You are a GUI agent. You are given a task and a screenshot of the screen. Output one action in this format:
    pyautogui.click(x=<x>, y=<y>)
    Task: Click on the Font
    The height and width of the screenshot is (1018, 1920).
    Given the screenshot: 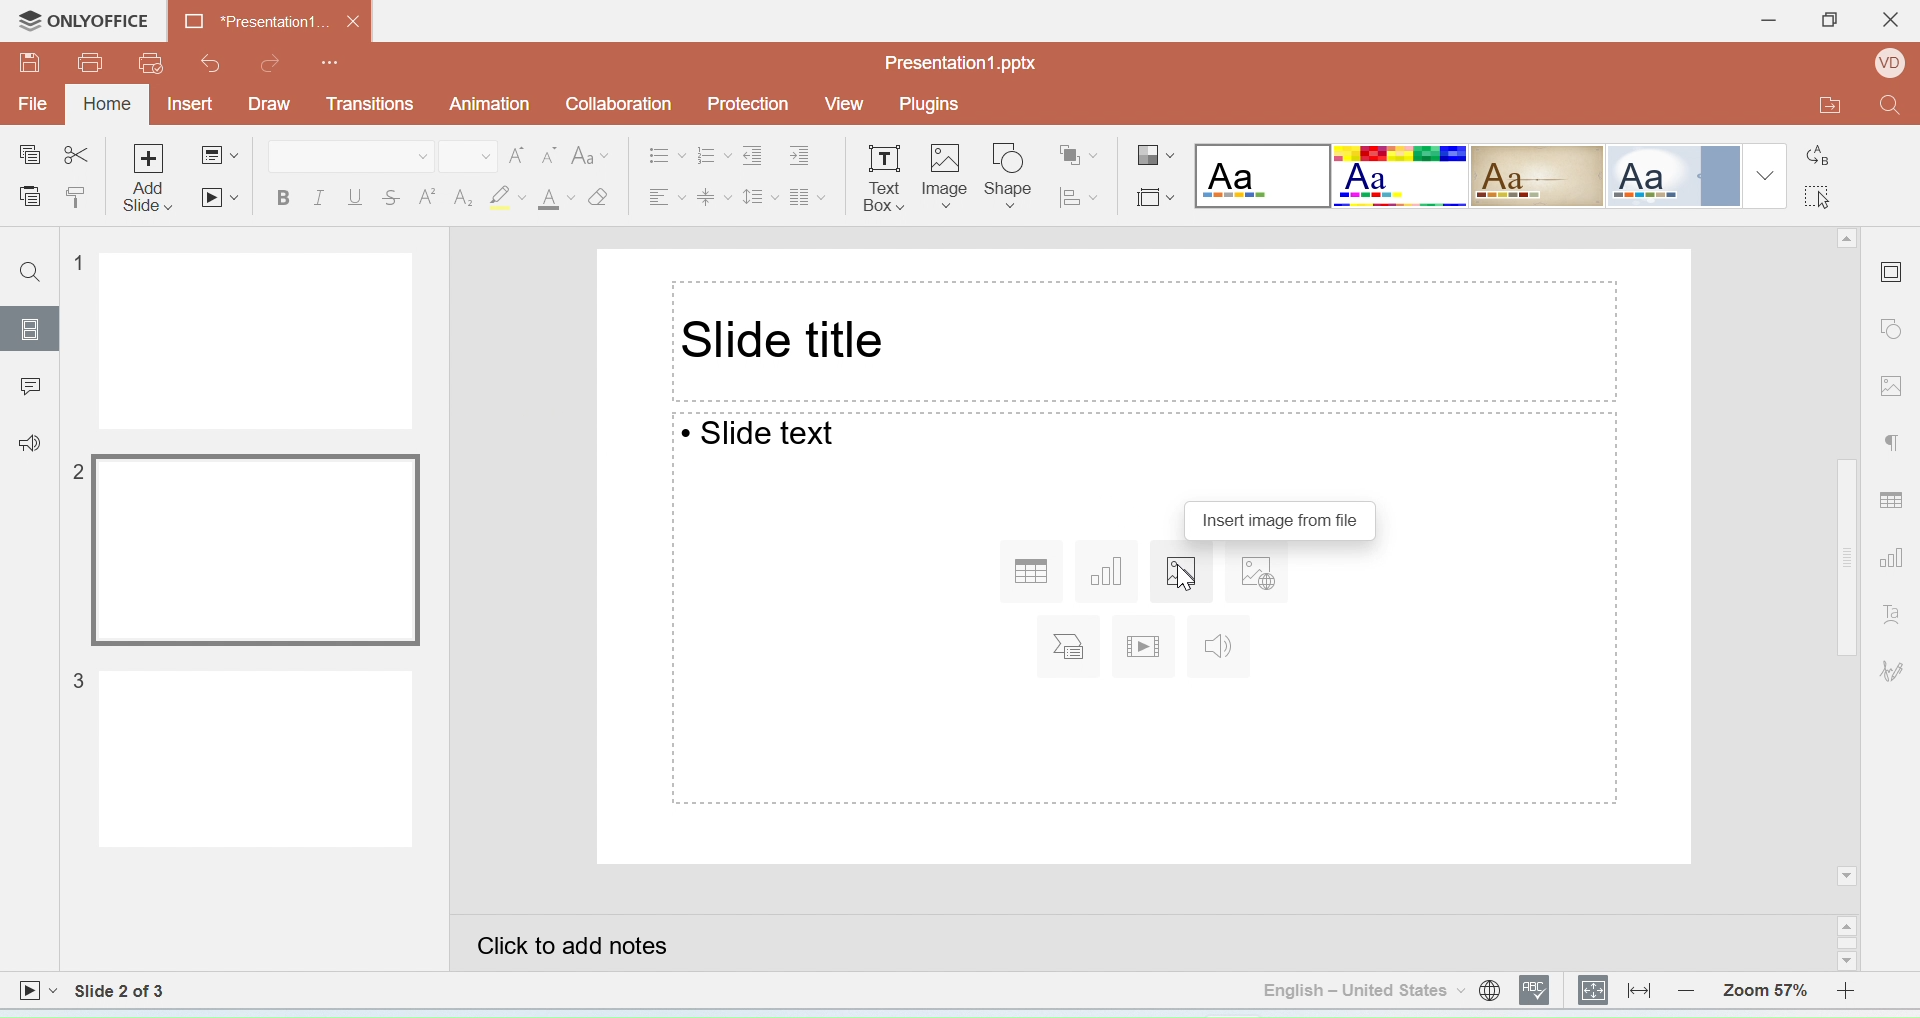 What is the action you would take?
    pyautogui.click(x=350, y=156)
    